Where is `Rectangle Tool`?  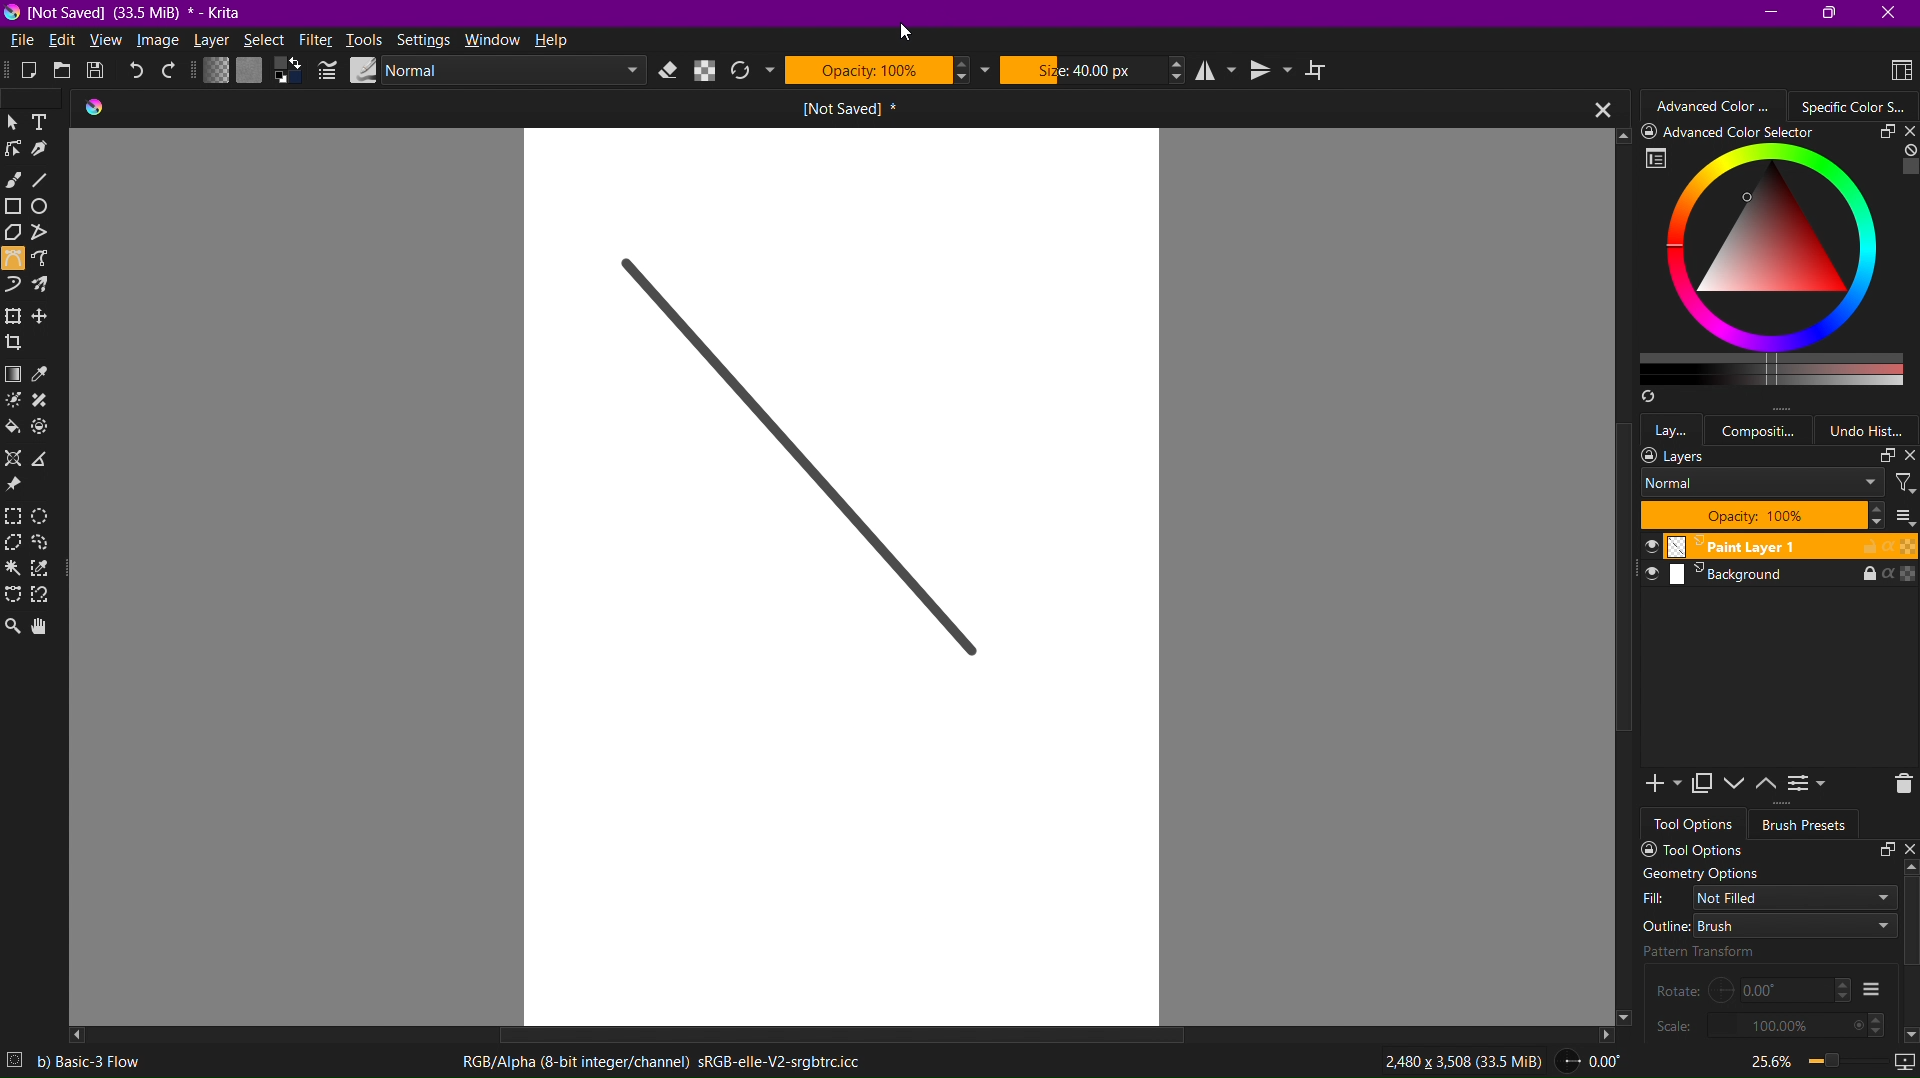
Rectangle Tool is located at coordinates (17, 209).